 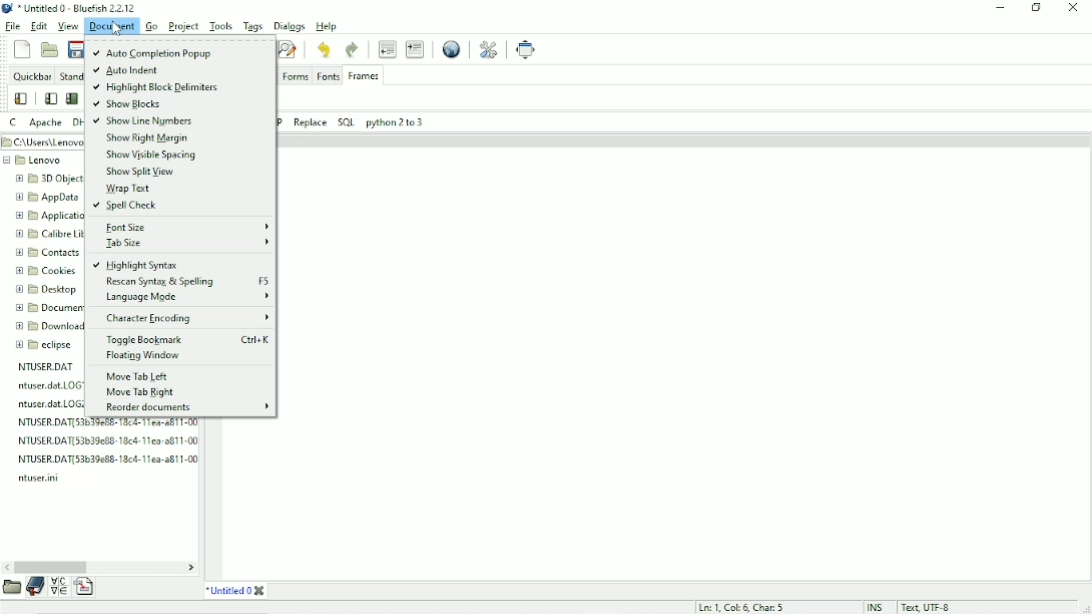 What do you see at coordinates (395, 122) in the screenshot?
I see `Python 2 to 3` at bounding box center [395, 122].